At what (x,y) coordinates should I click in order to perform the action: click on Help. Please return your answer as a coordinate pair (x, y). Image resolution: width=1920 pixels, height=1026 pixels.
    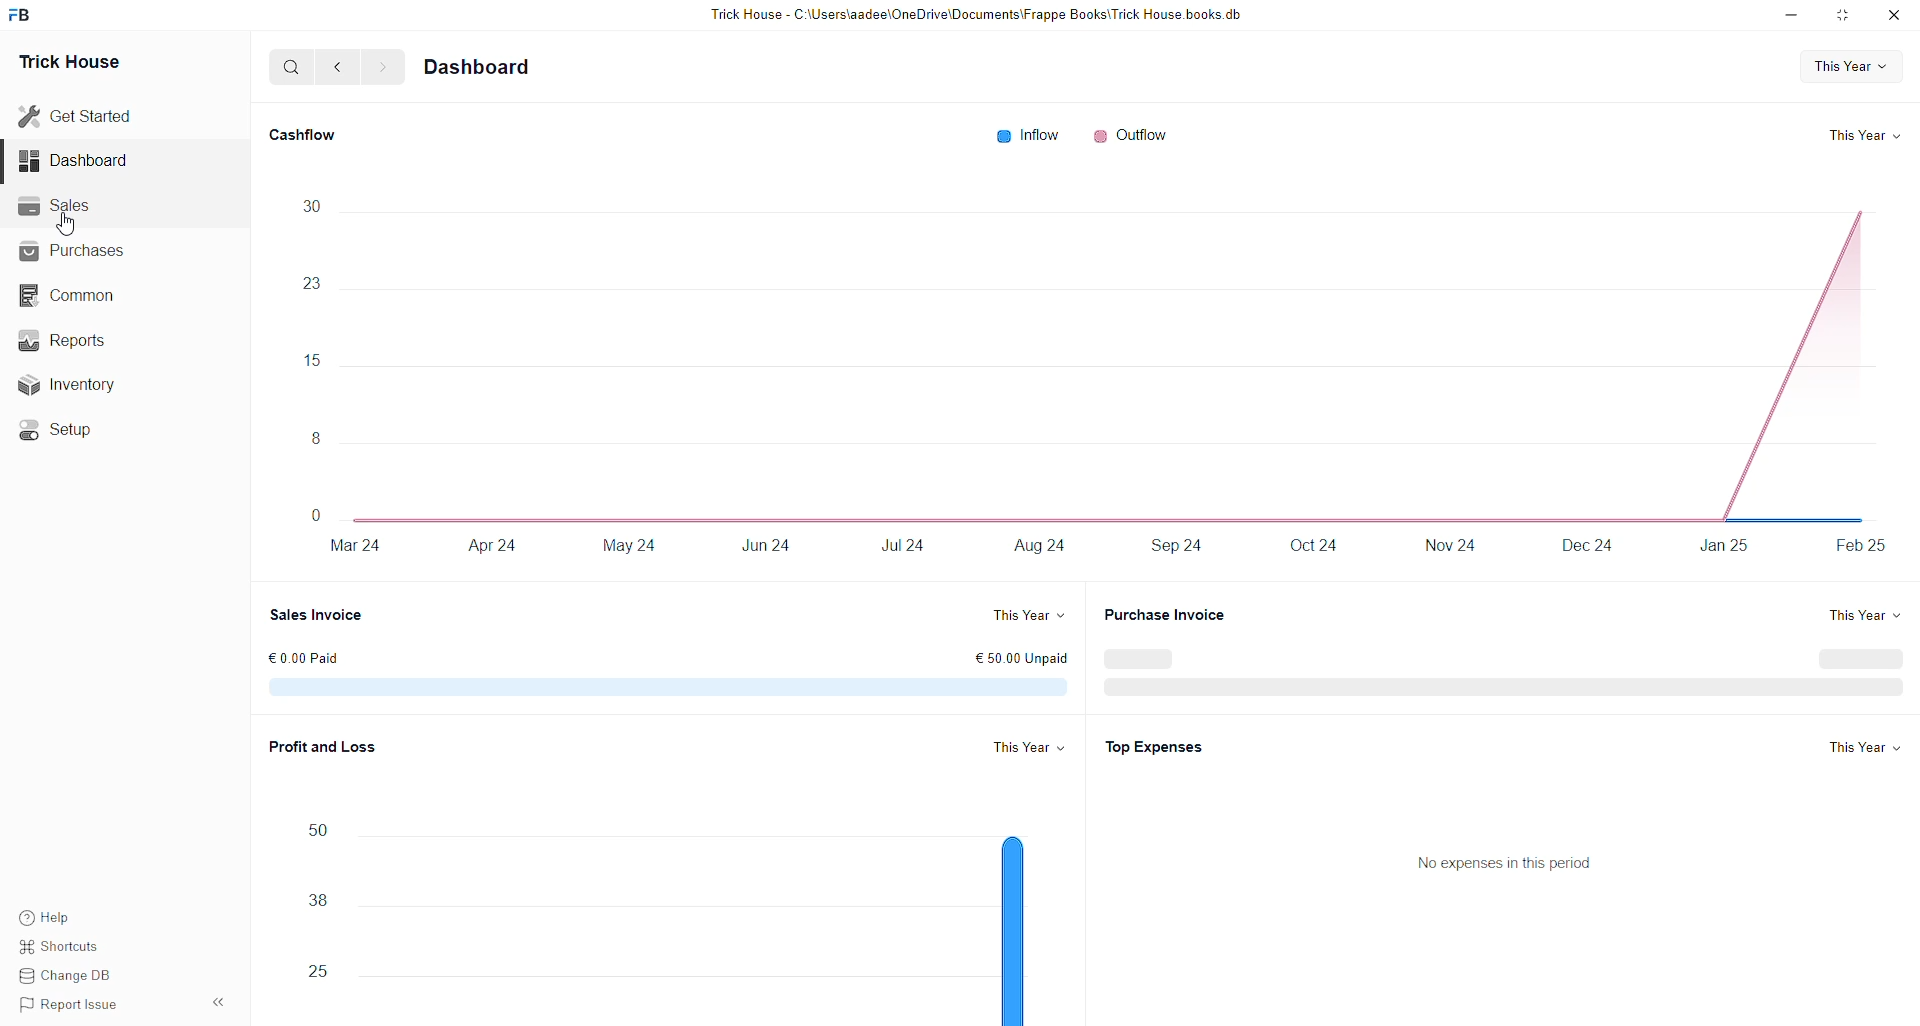
    Looking at the image, I should click on (48, 912).